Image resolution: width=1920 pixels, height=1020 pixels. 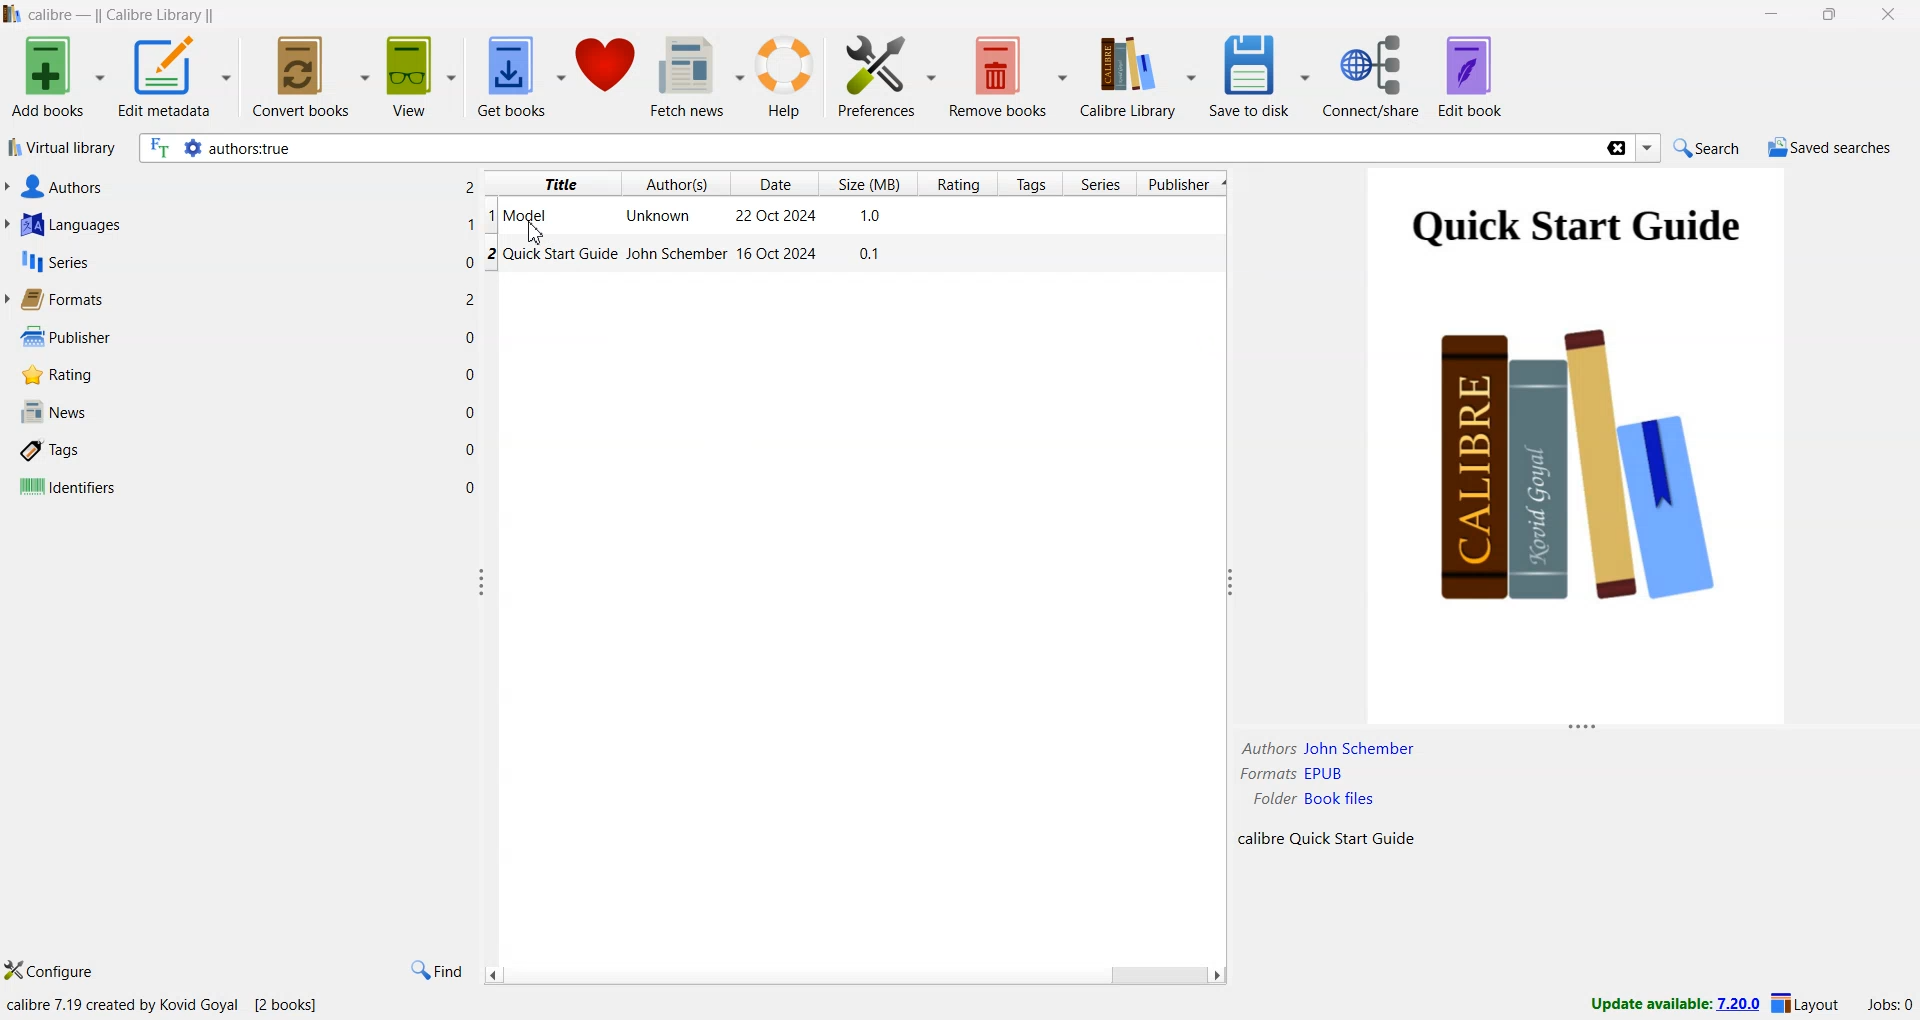 What do you see at coordinates (471, 486) in the screenshot?
I see `0` at bounding box center [471, 486].